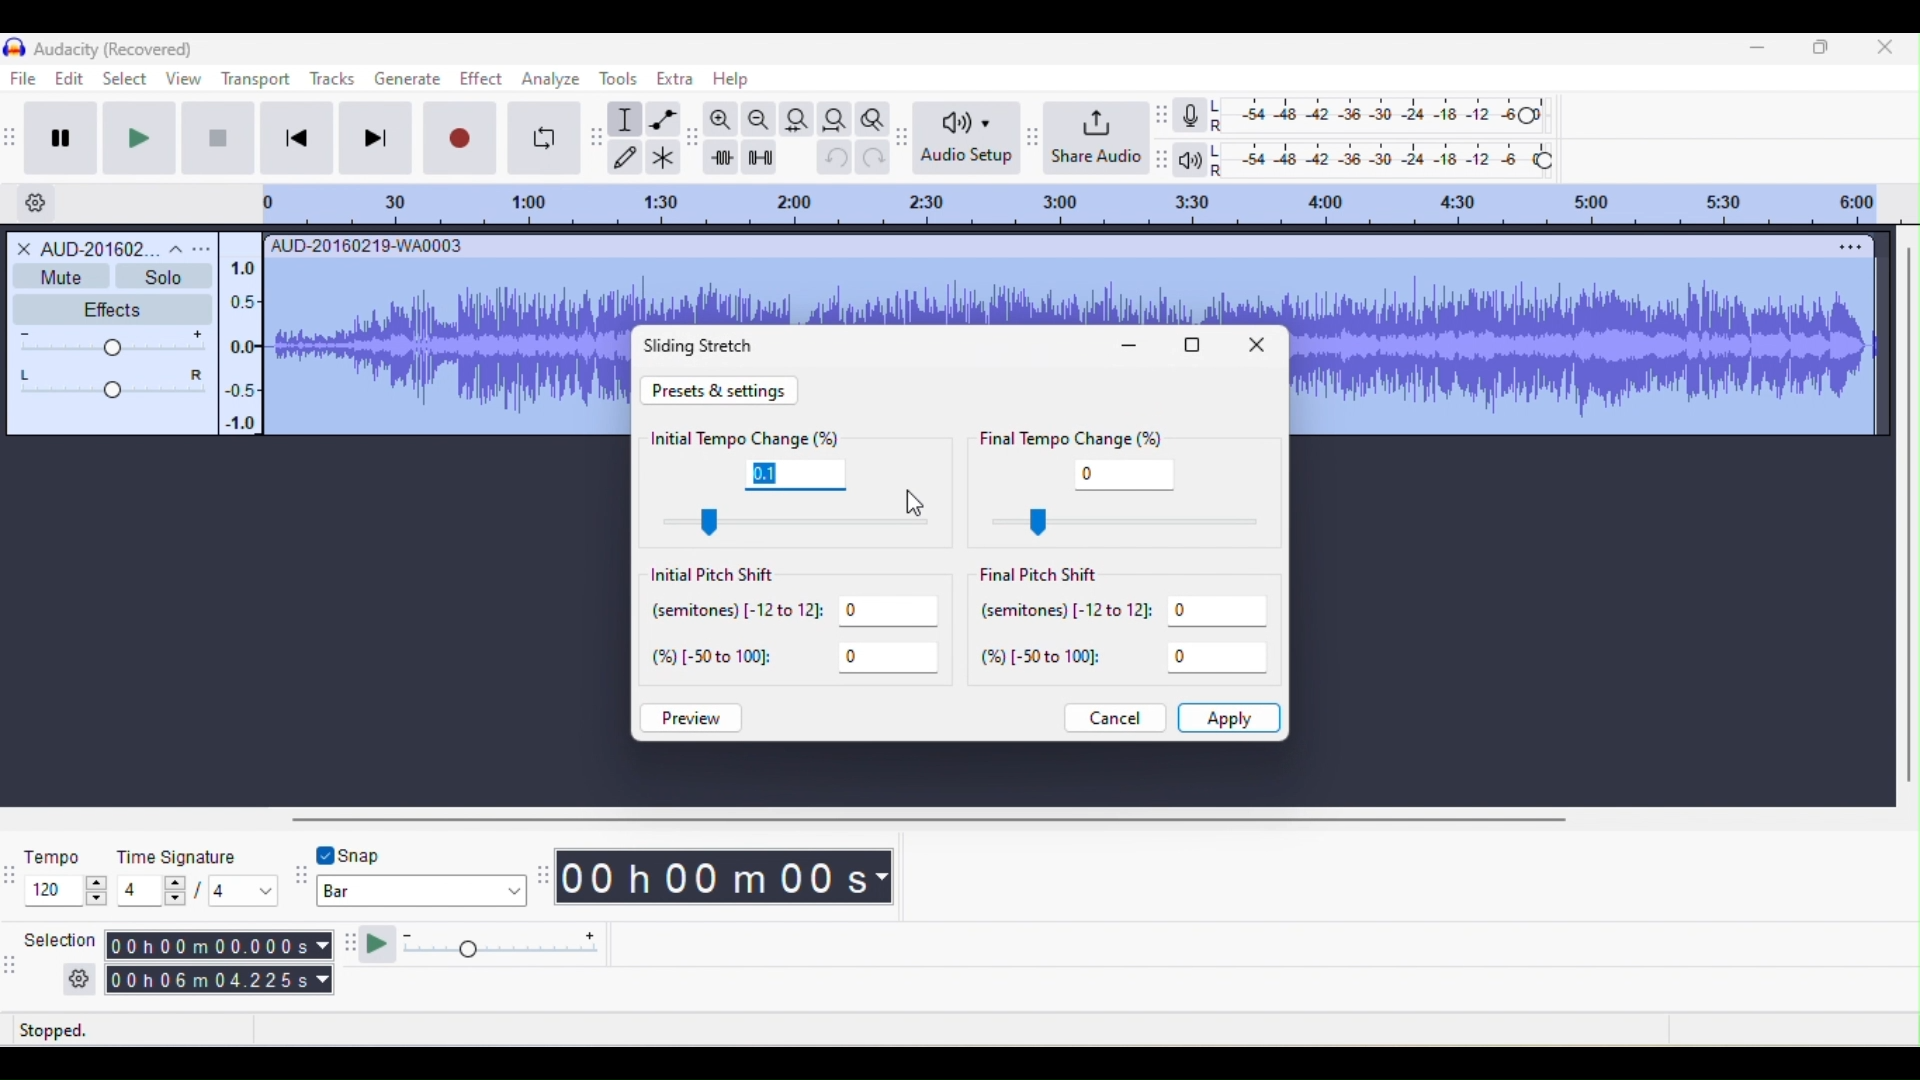  Describe the element at coordinates (494, 947) in the screenshot. I see `play at speed` at that location.